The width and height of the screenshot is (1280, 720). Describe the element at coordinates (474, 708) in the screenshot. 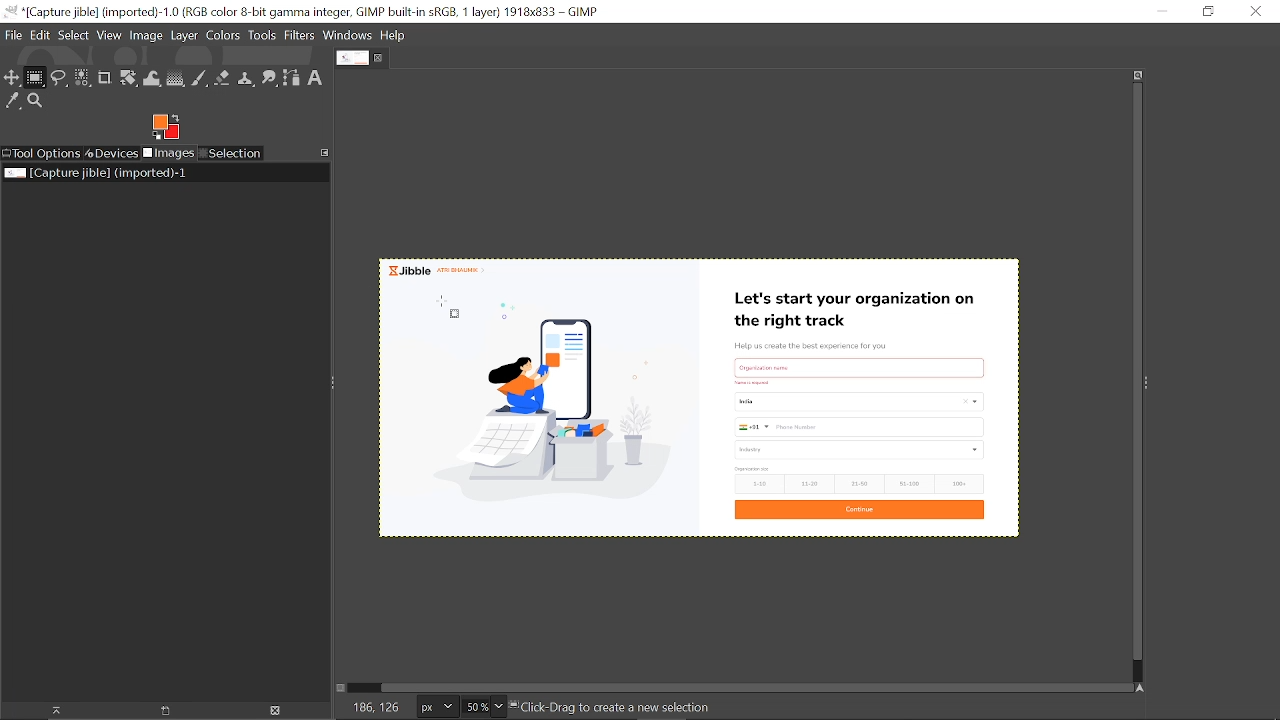

I see `Current zoom` at that location.